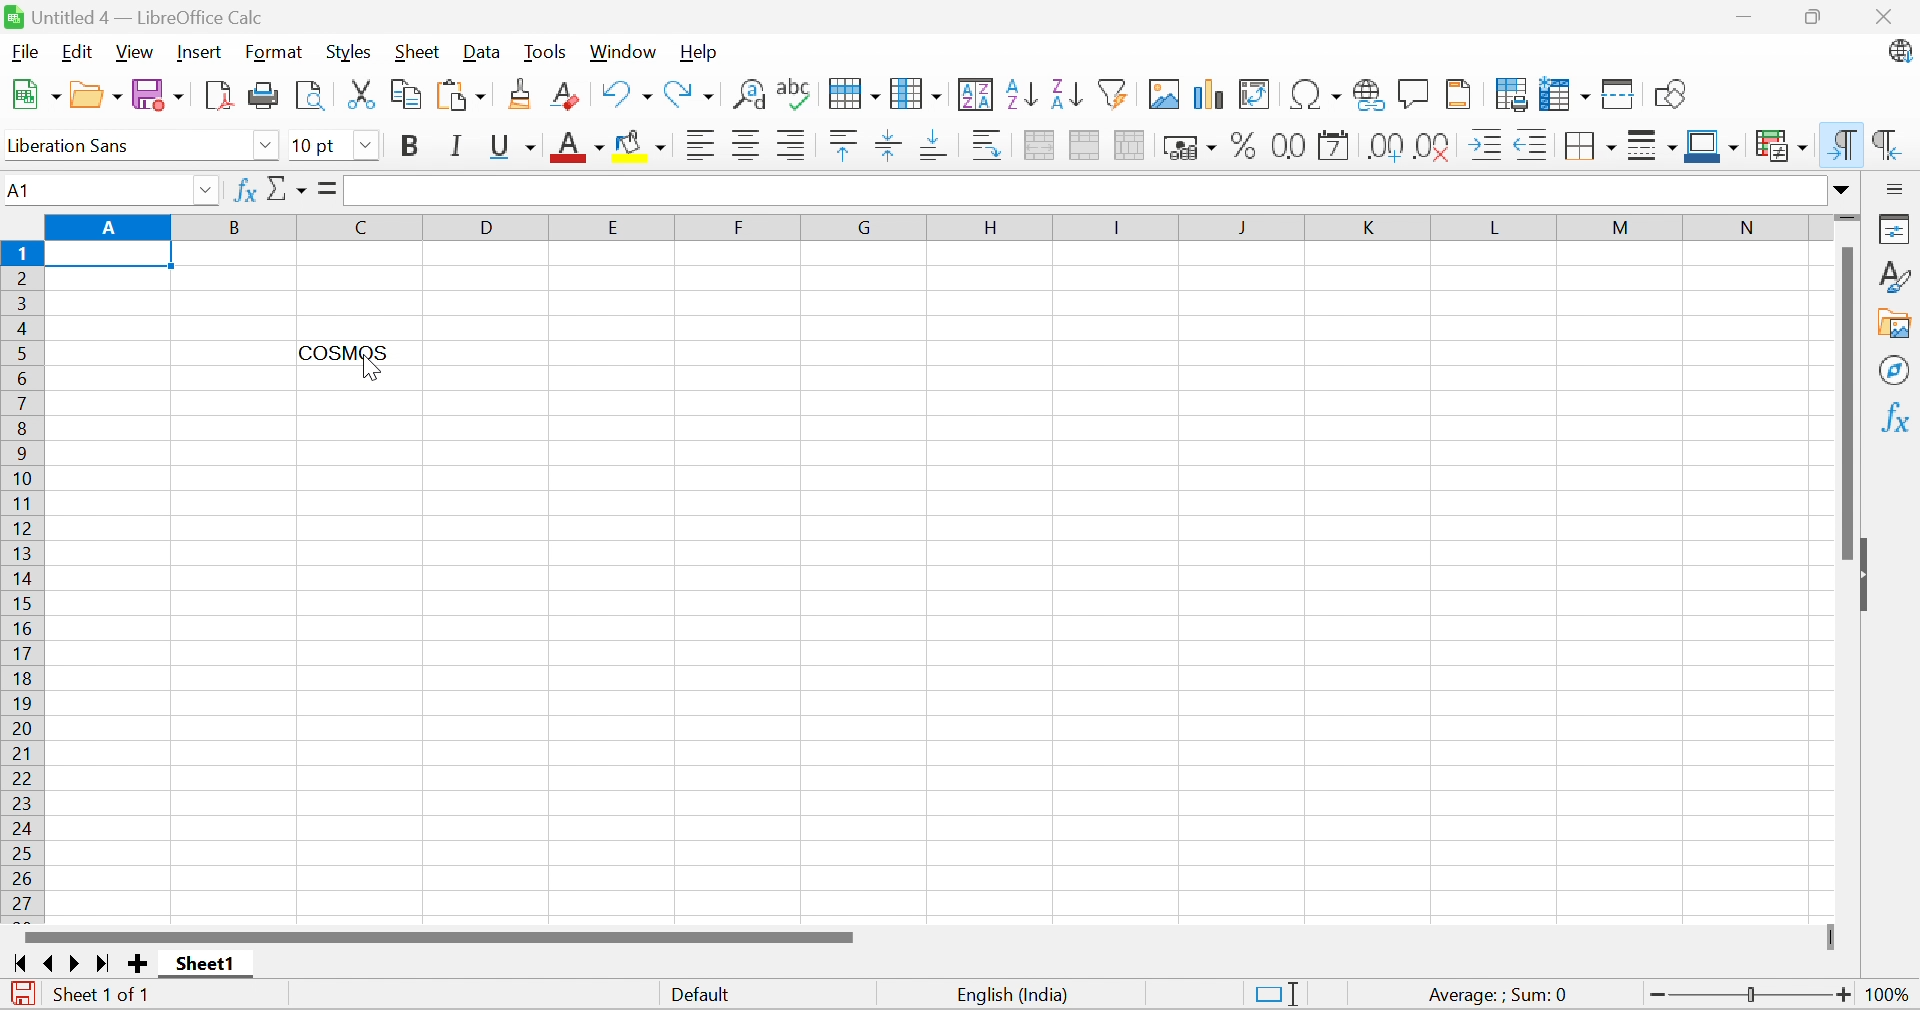 Image resolution: width=1920 pixels, height=1010 pixels. What do you see at coordinates (50, 963) in the screenshot?
I see `Scroll To Previous Sheet` at bounding box center [50, 963].